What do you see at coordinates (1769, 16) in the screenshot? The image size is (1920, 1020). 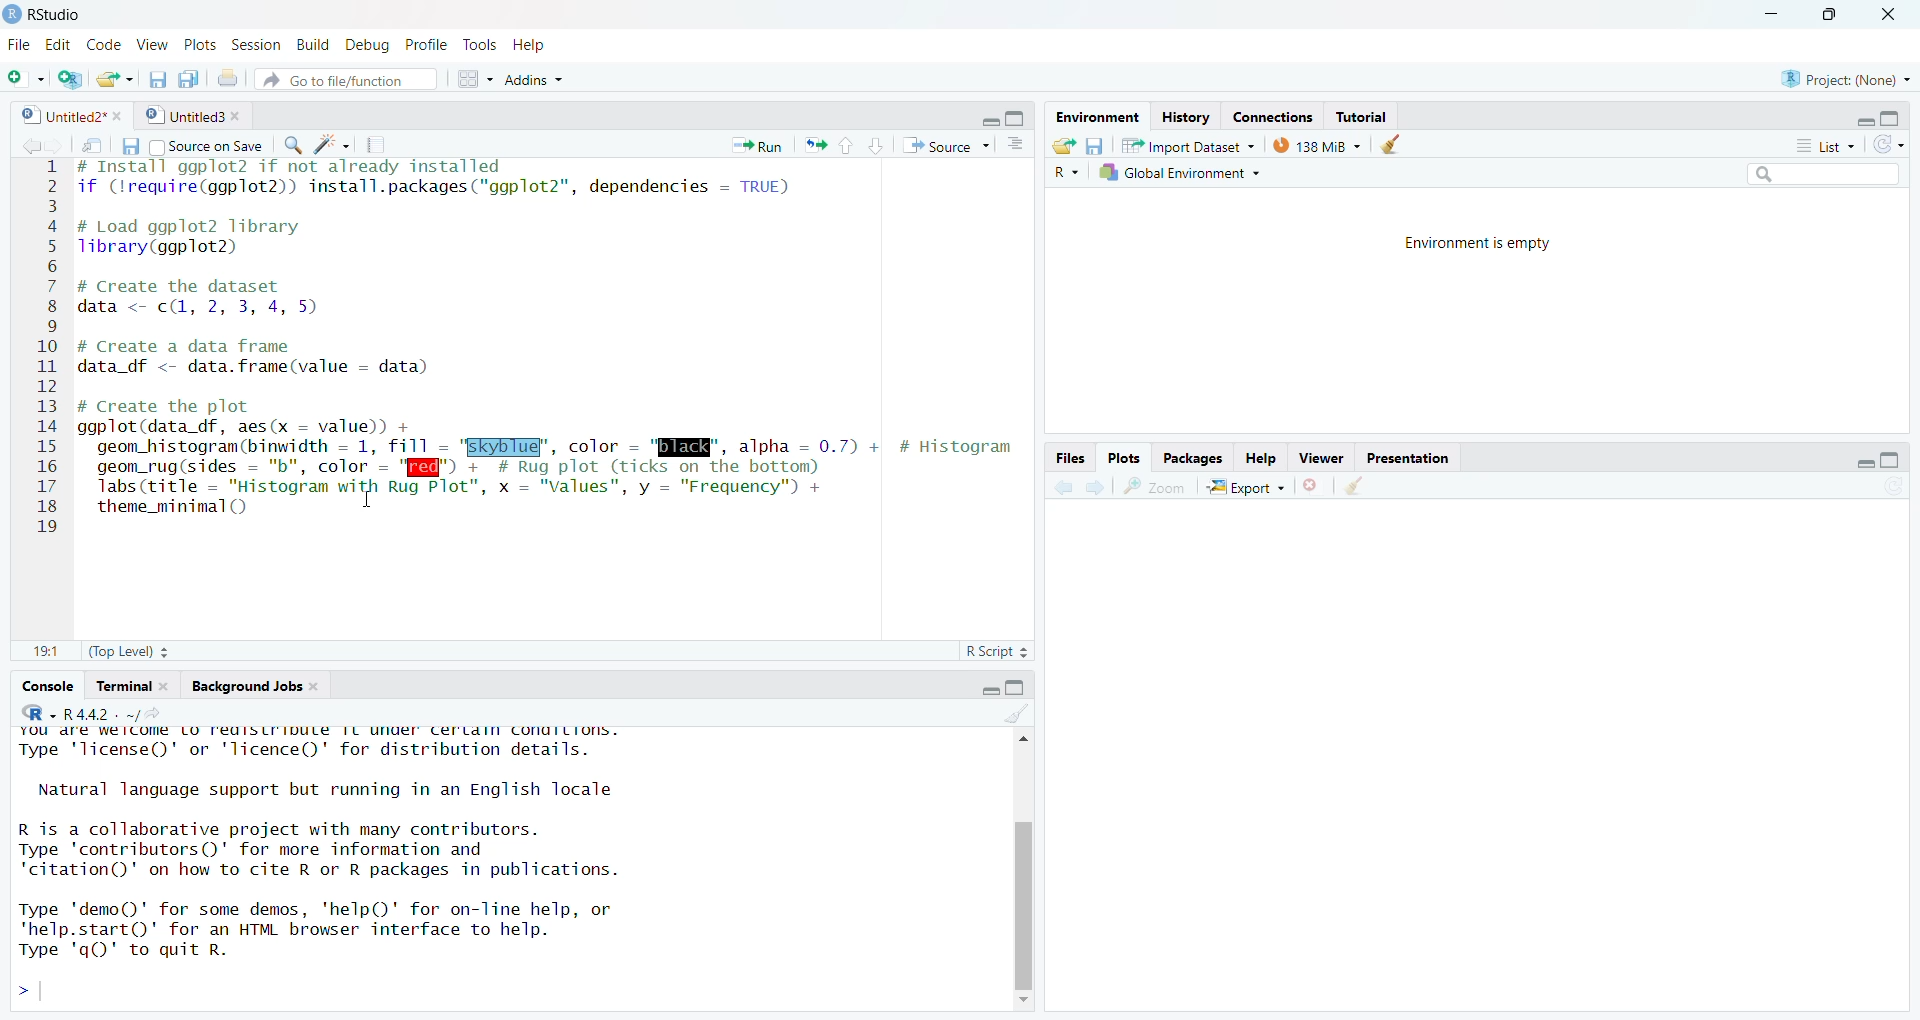 I see `minimize` at bounding box center [1769, 16].